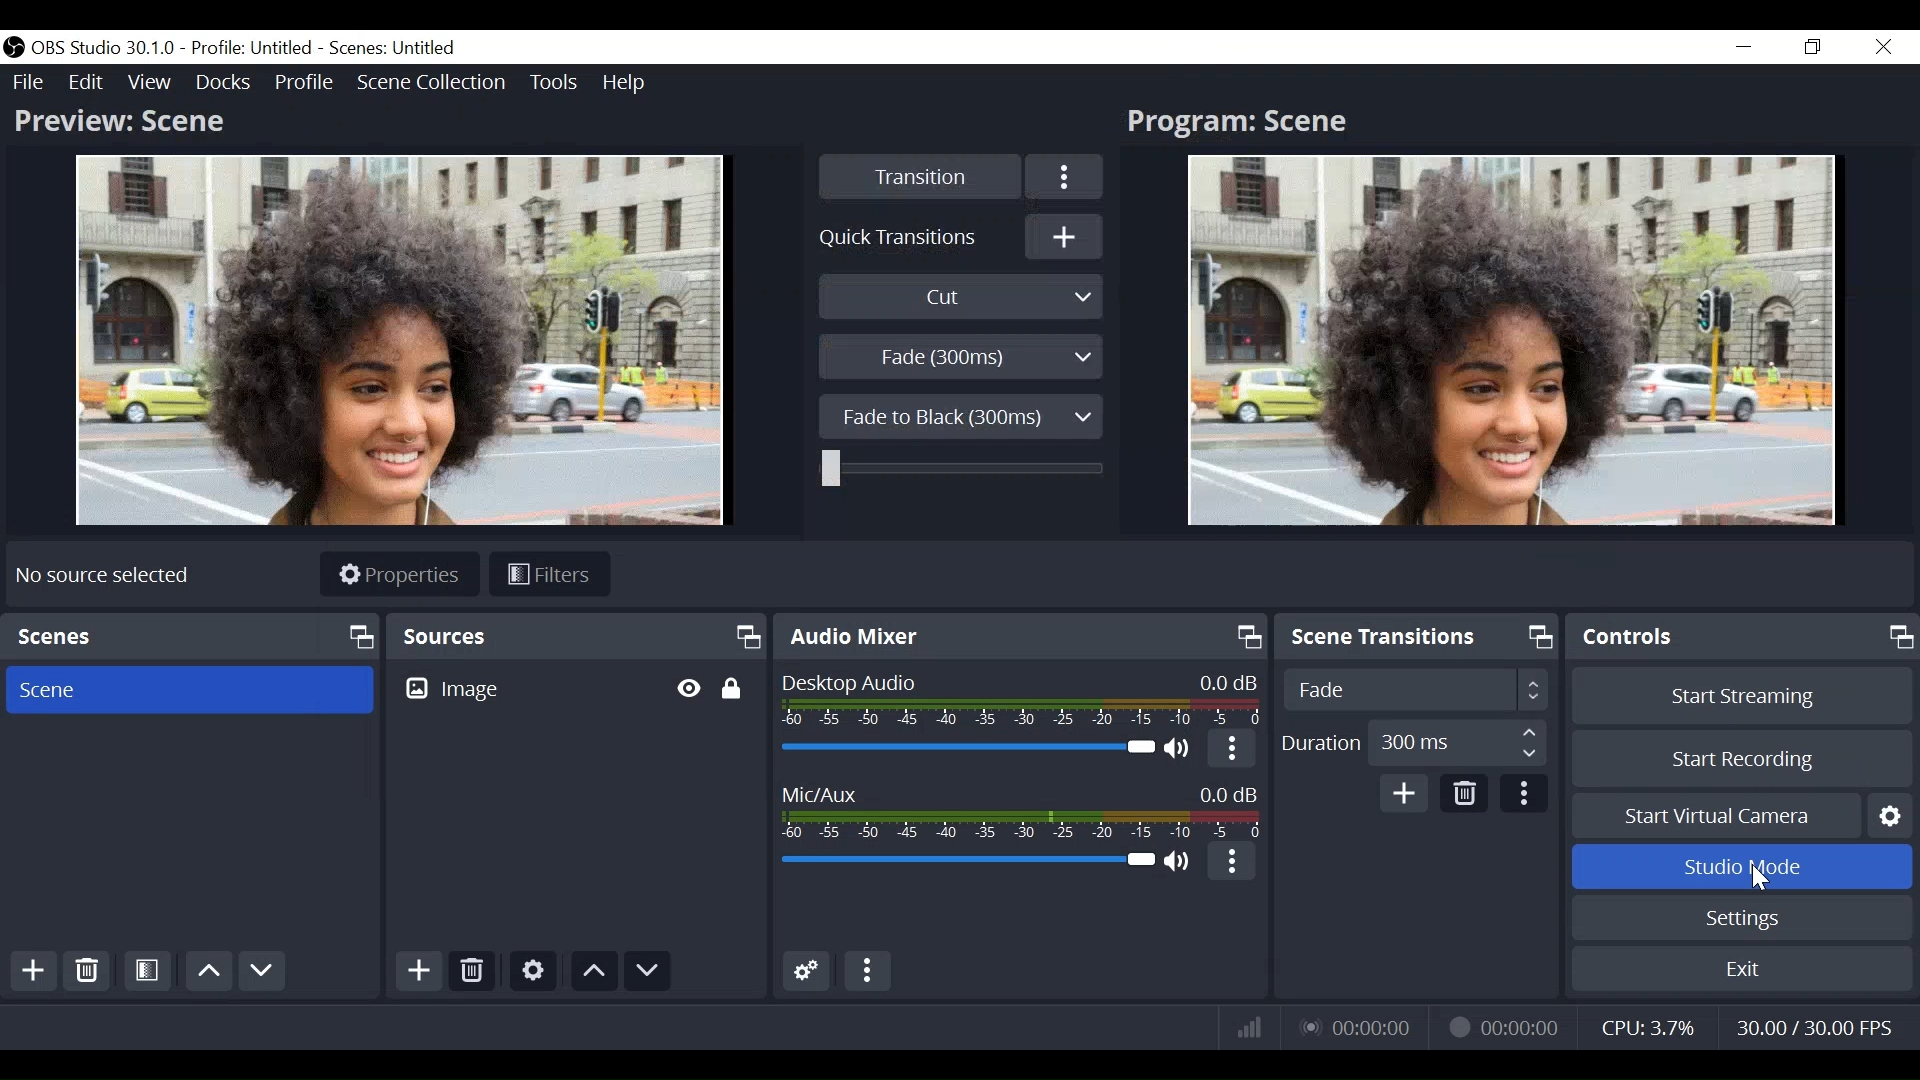  Describe the element at coordinates (86, 81) in the screenshot. I see `Edit` at that location.